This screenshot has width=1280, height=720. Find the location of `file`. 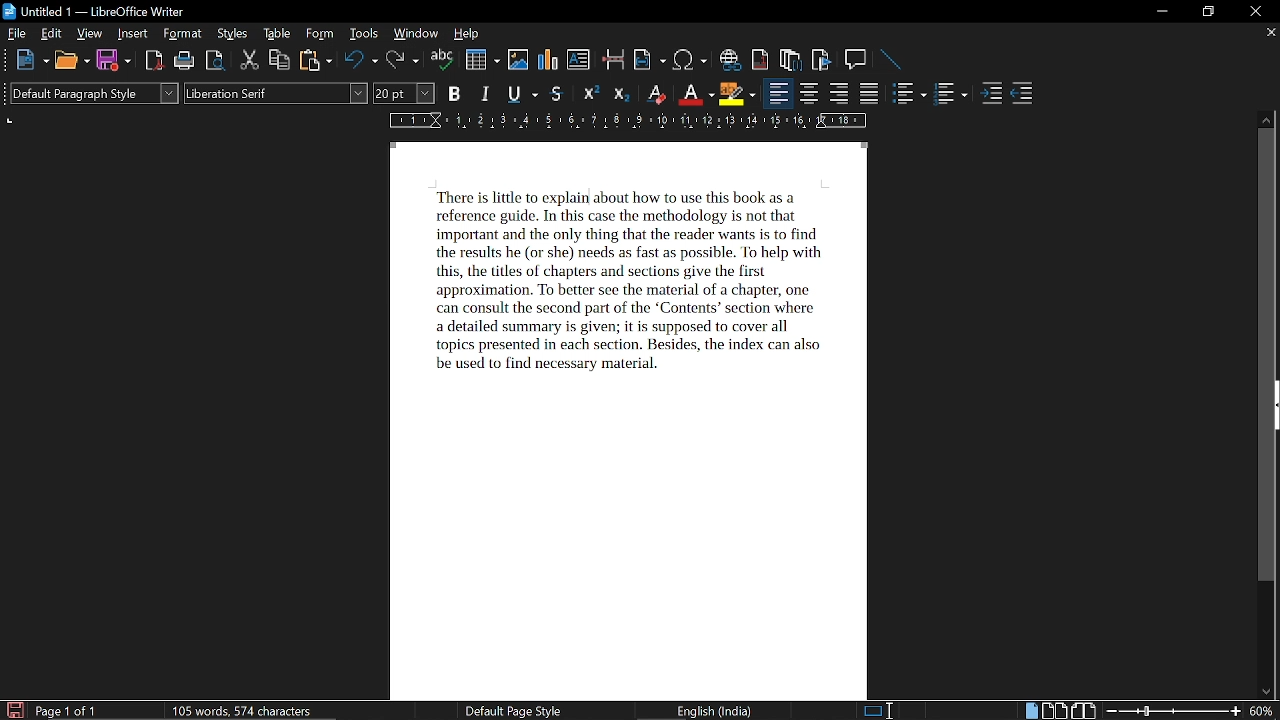

file is located at coordinates (18, 35).